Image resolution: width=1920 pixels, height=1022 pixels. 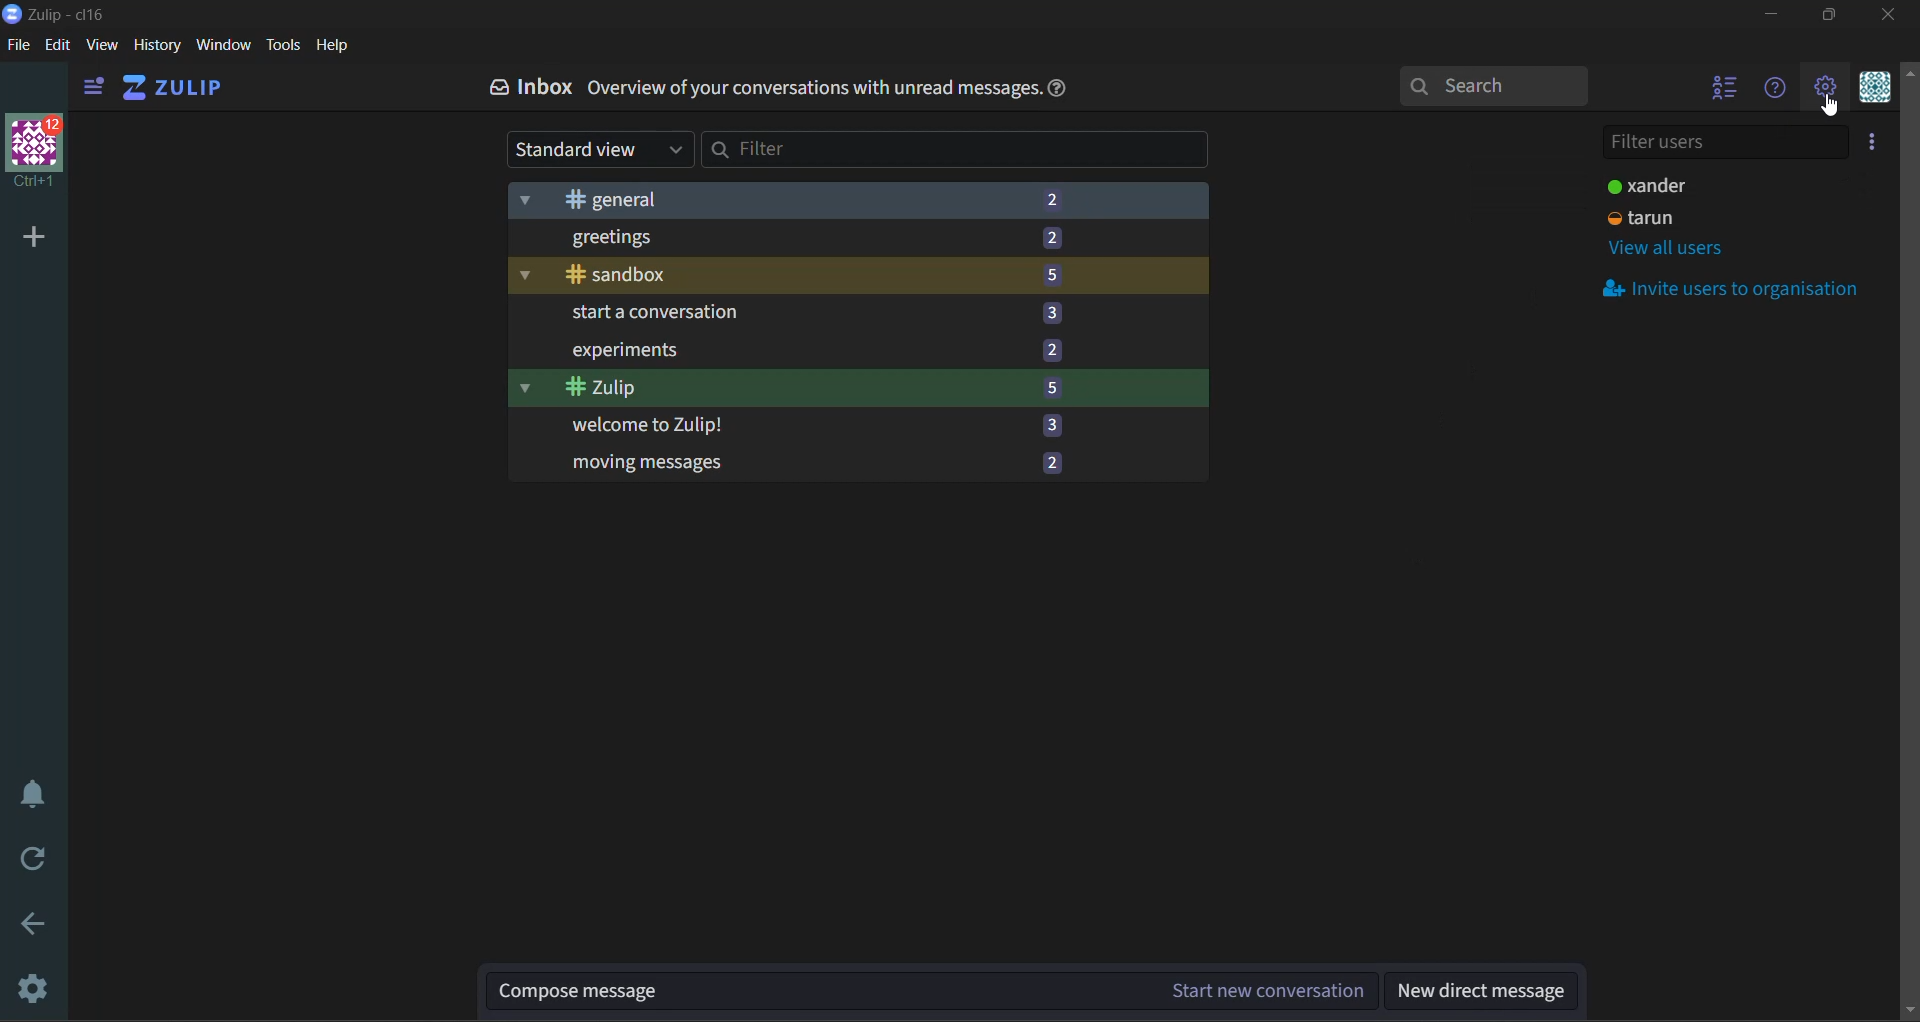 I want to click on edit, so click(x=57, y=46).